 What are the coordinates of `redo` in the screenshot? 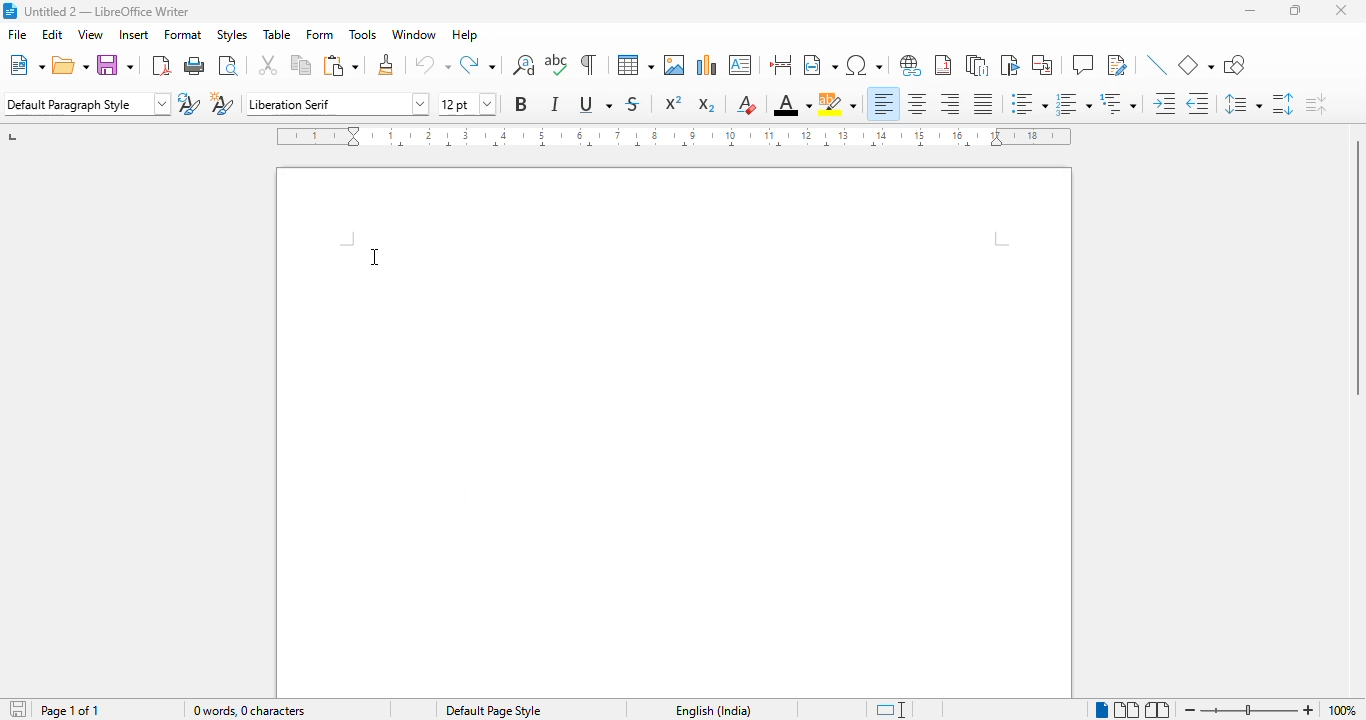 It's located at (478, 64).